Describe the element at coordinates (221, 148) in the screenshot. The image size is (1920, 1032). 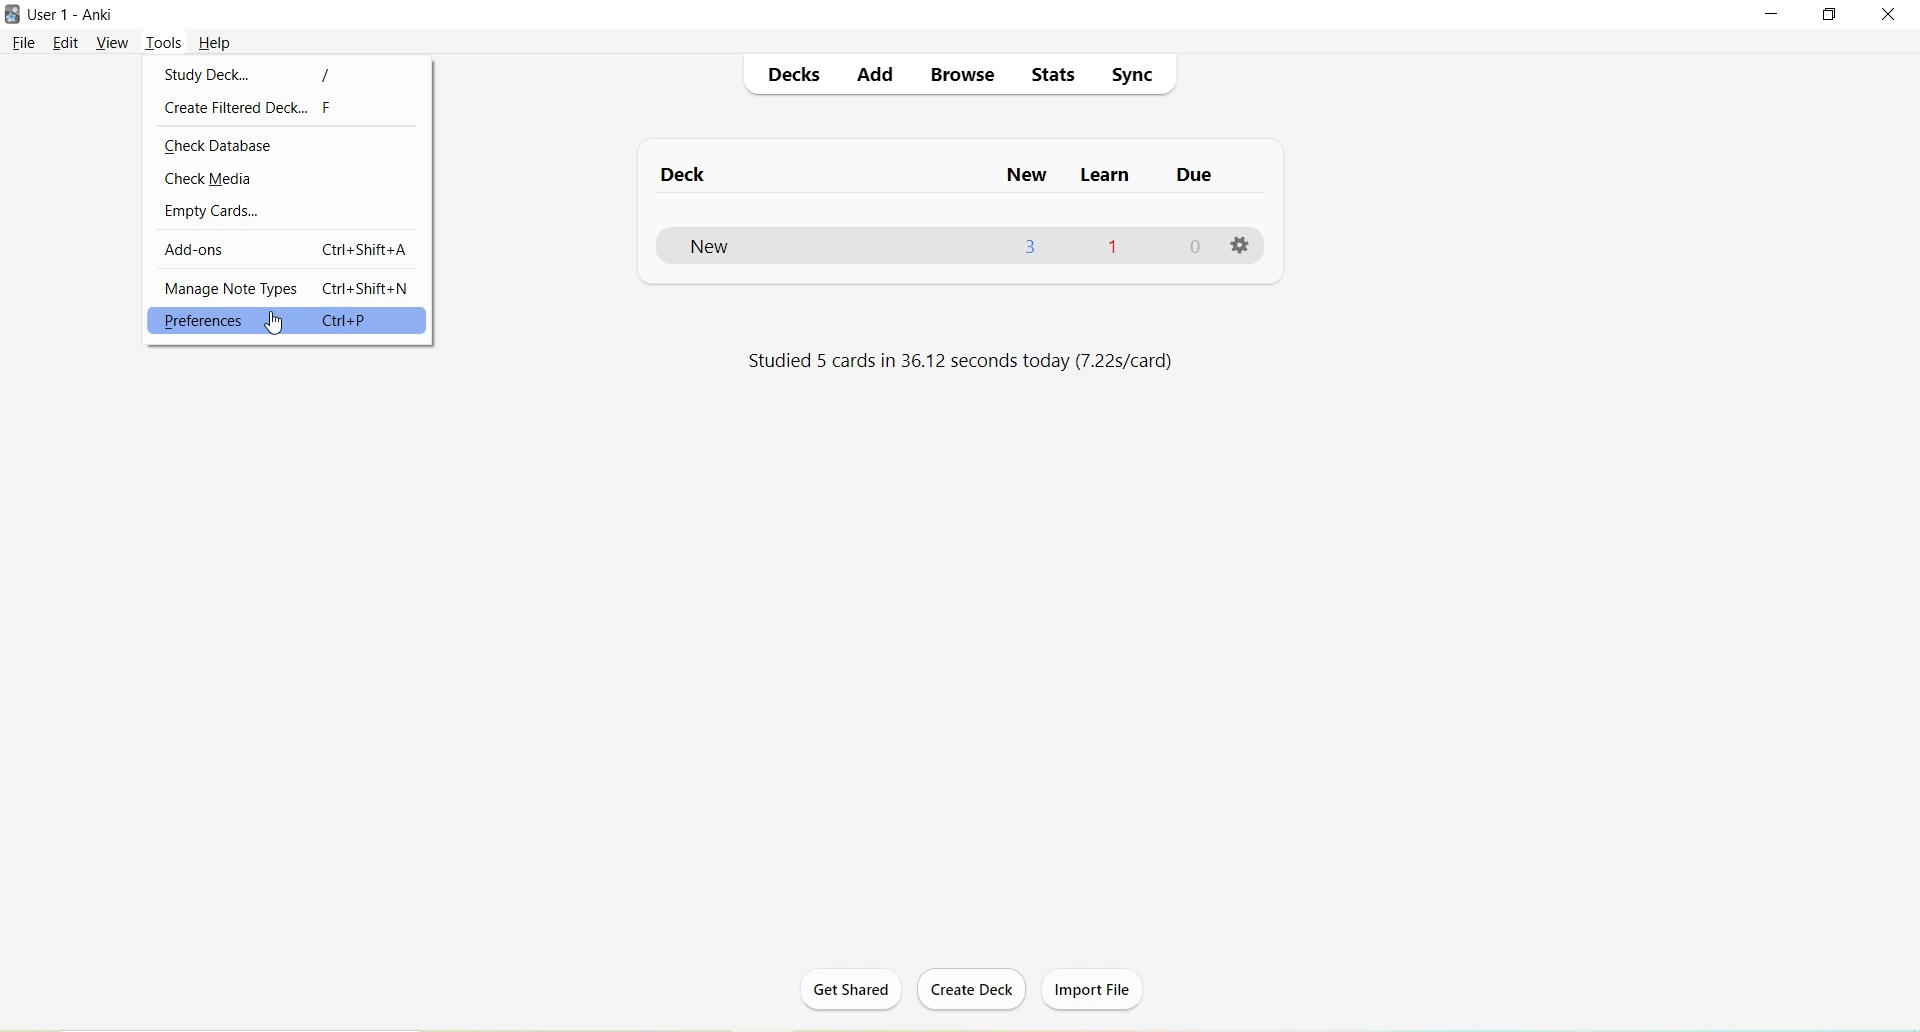
I see `Check Database` at that location.